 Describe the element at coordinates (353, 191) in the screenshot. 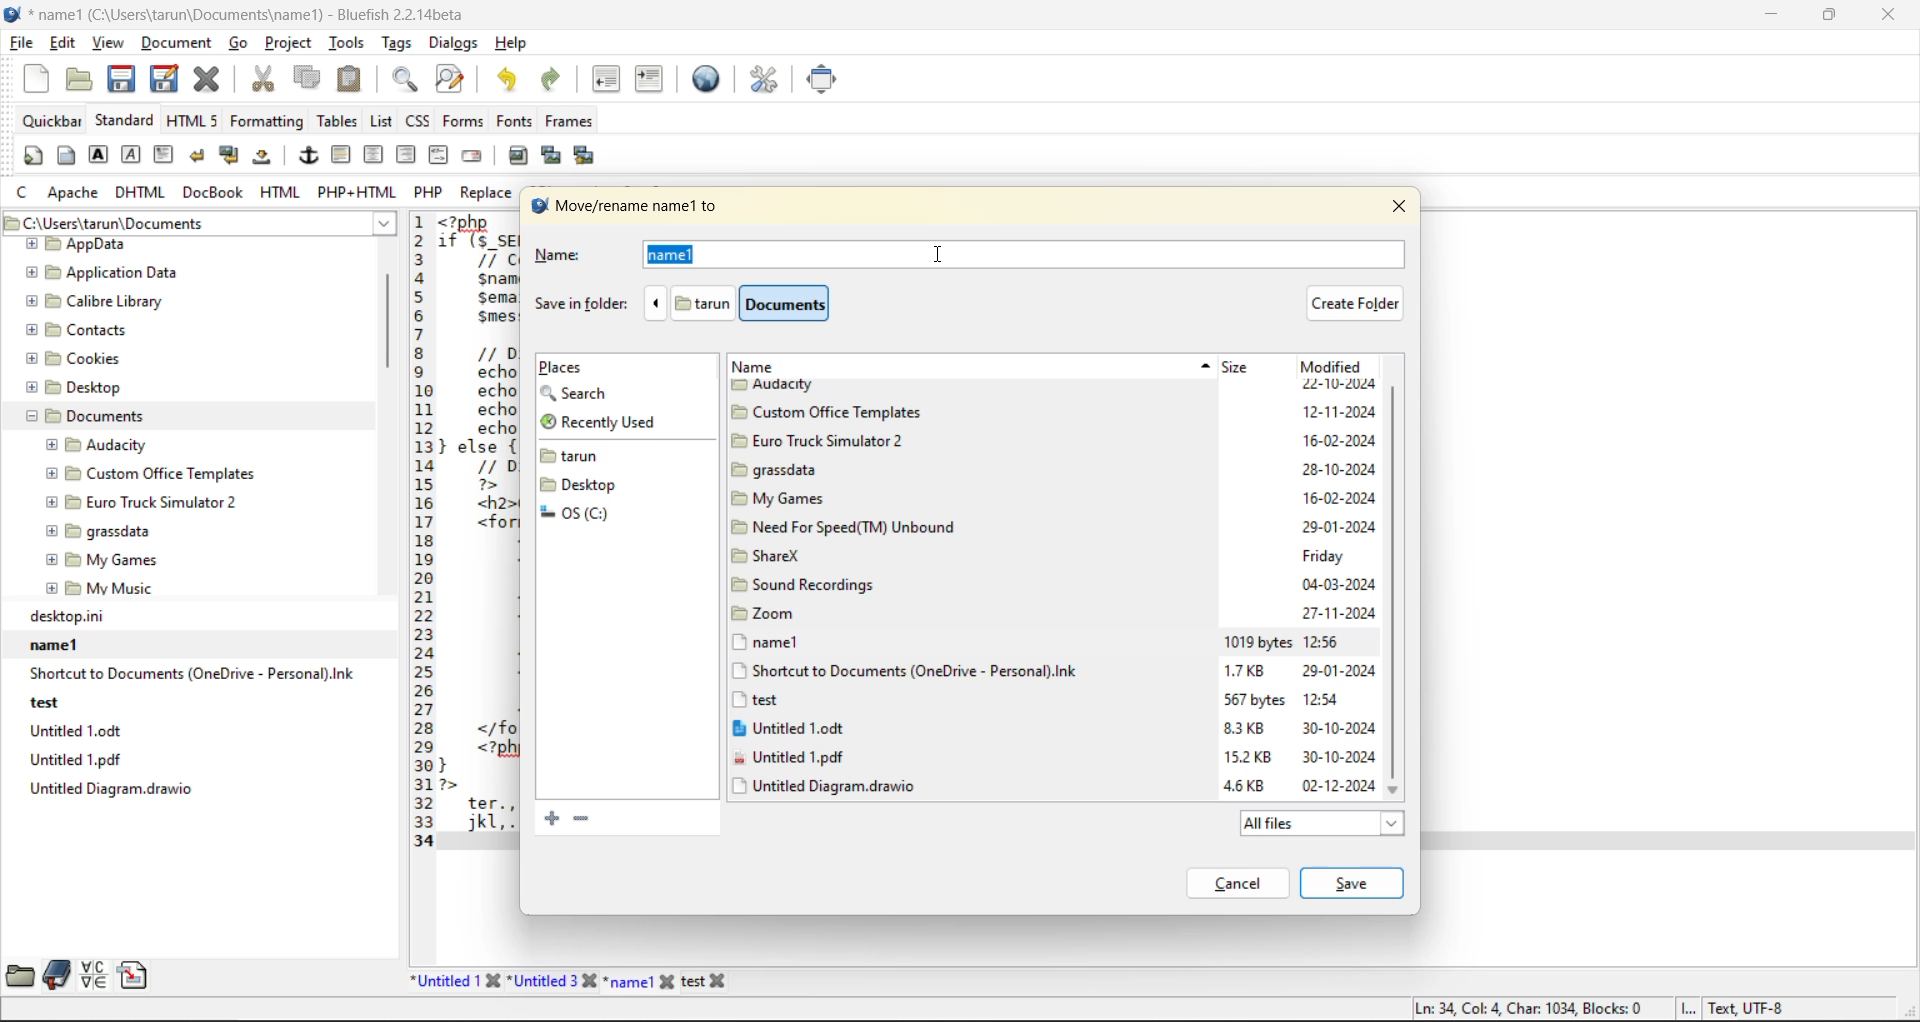

I see `php html` at that location.